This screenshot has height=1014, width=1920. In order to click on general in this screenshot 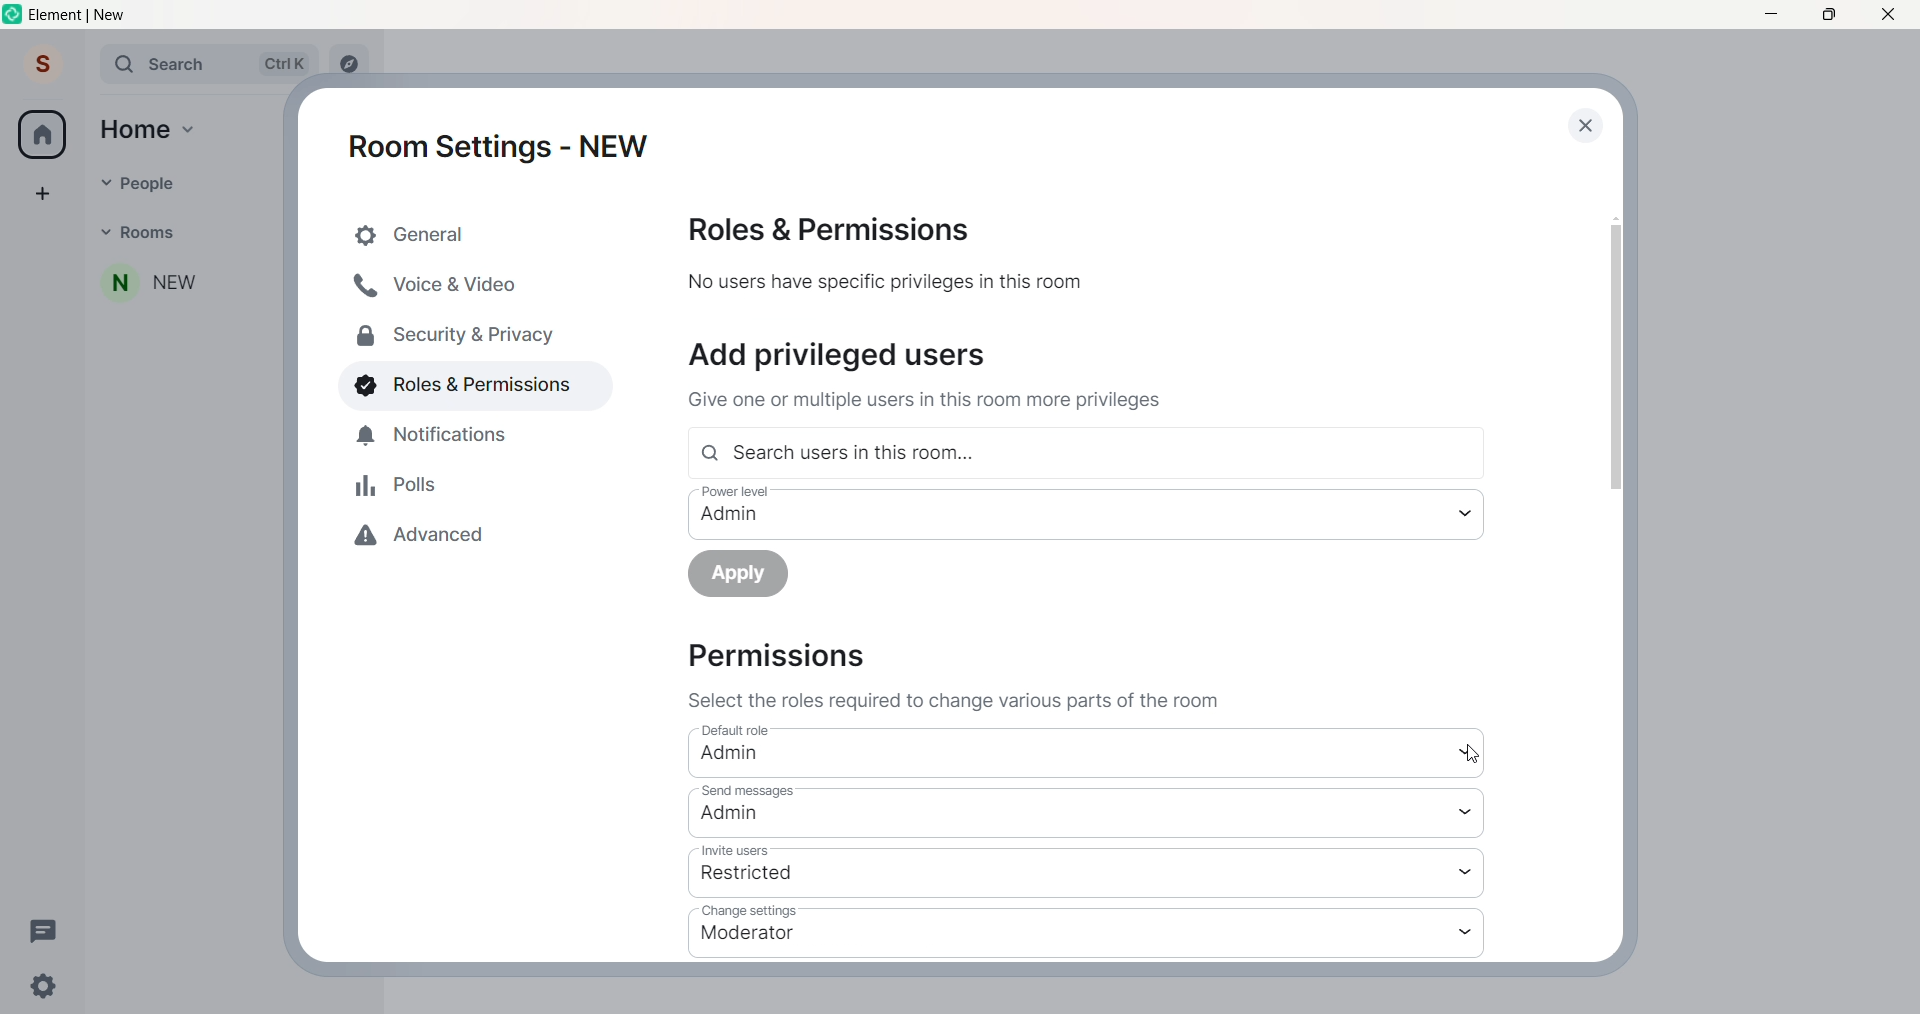, I will do `click(478, 233)`.